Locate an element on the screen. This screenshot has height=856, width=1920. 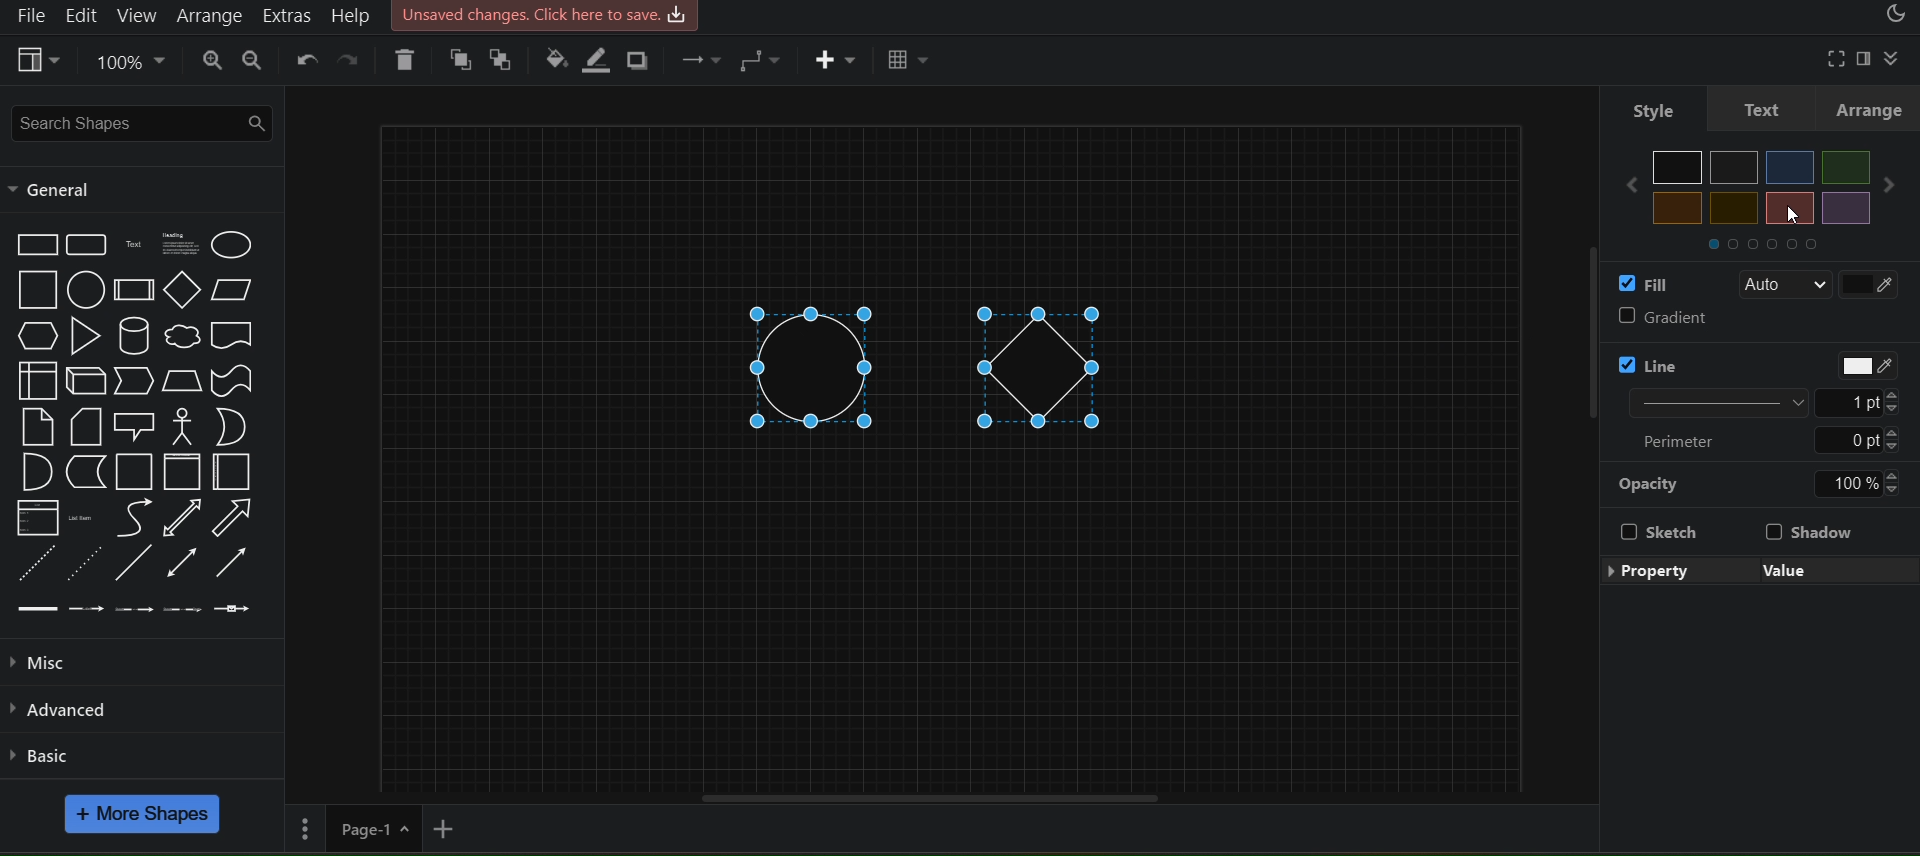
diamond is located at coordinates (1047, 366).